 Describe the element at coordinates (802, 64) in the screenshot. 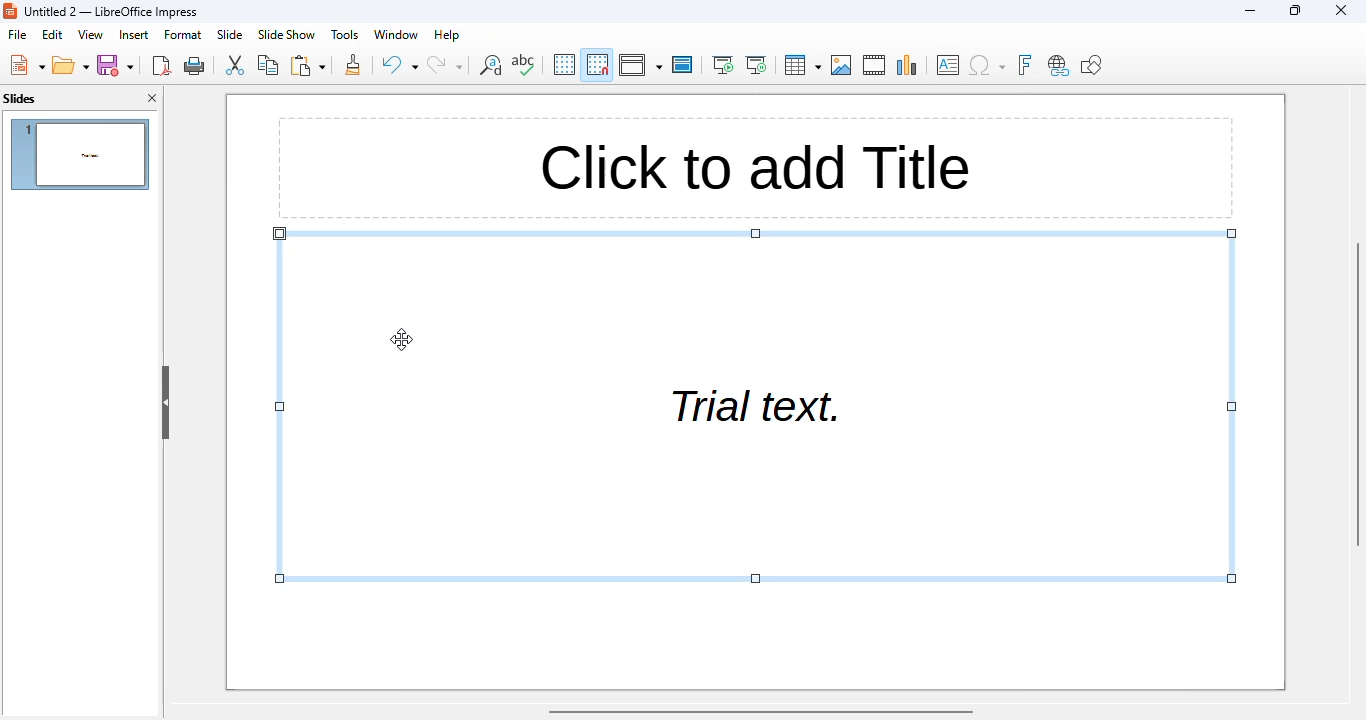

I see `table` at that location.